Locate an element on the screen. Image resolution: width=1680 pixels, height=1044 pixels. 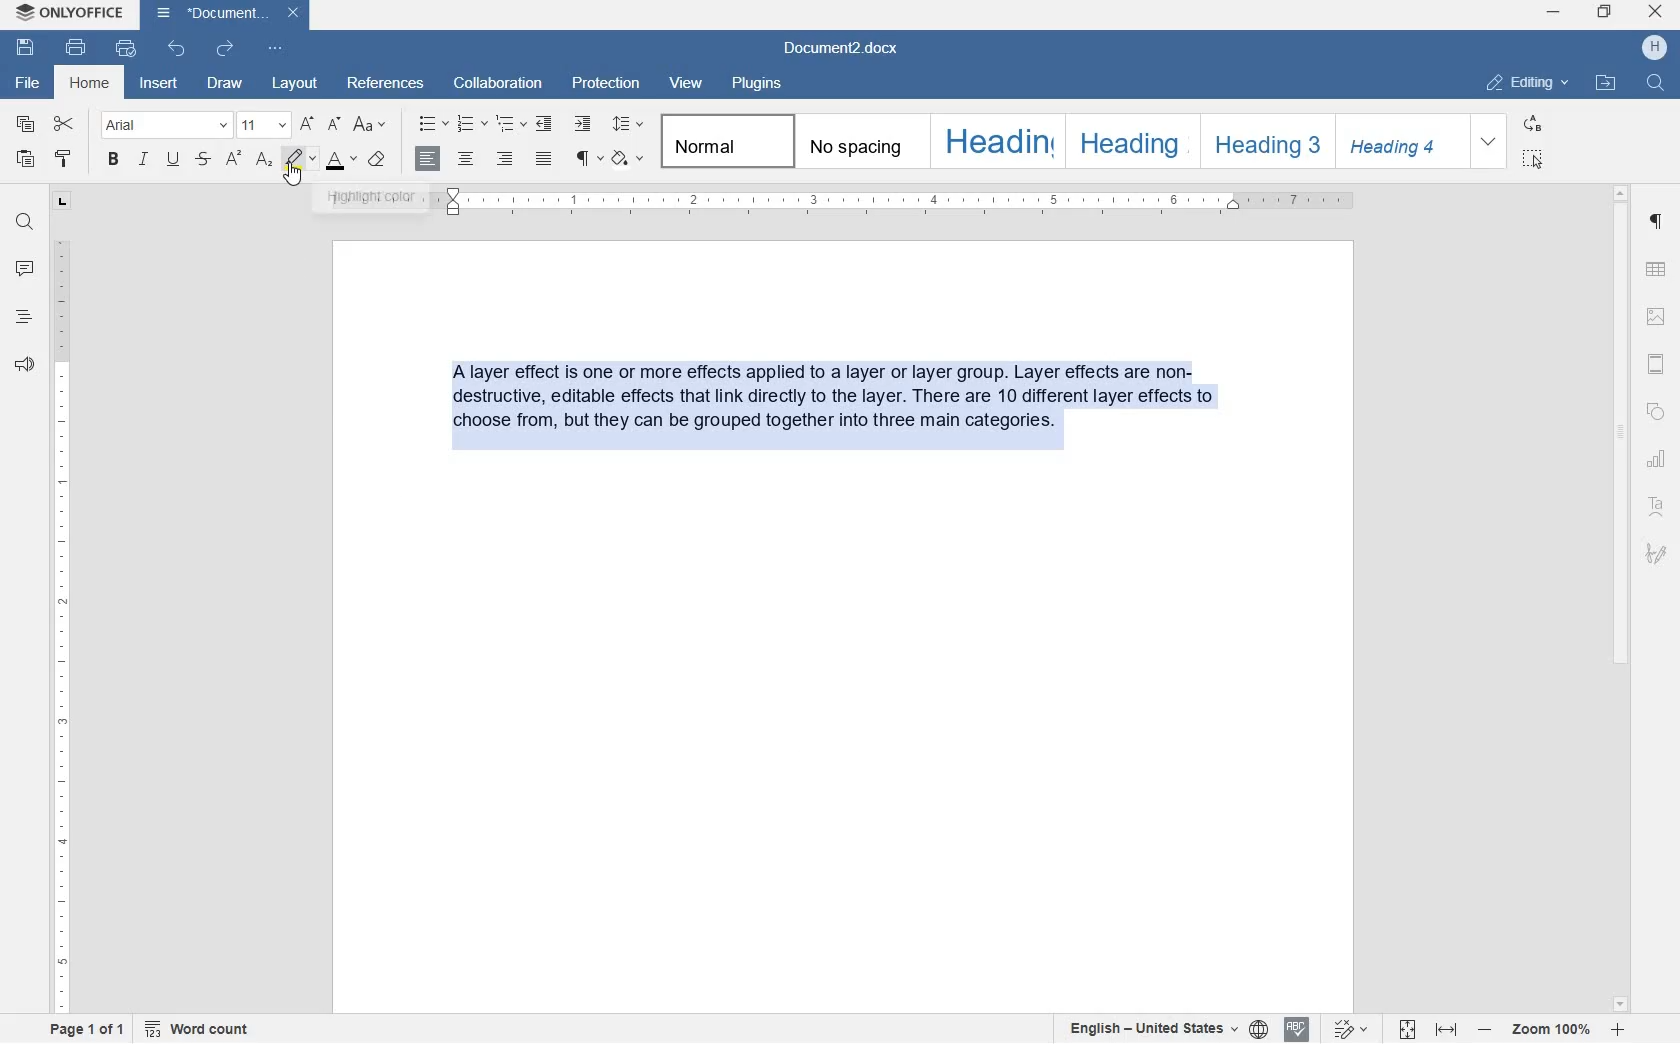
signature is located at coordinates (1657, 553).